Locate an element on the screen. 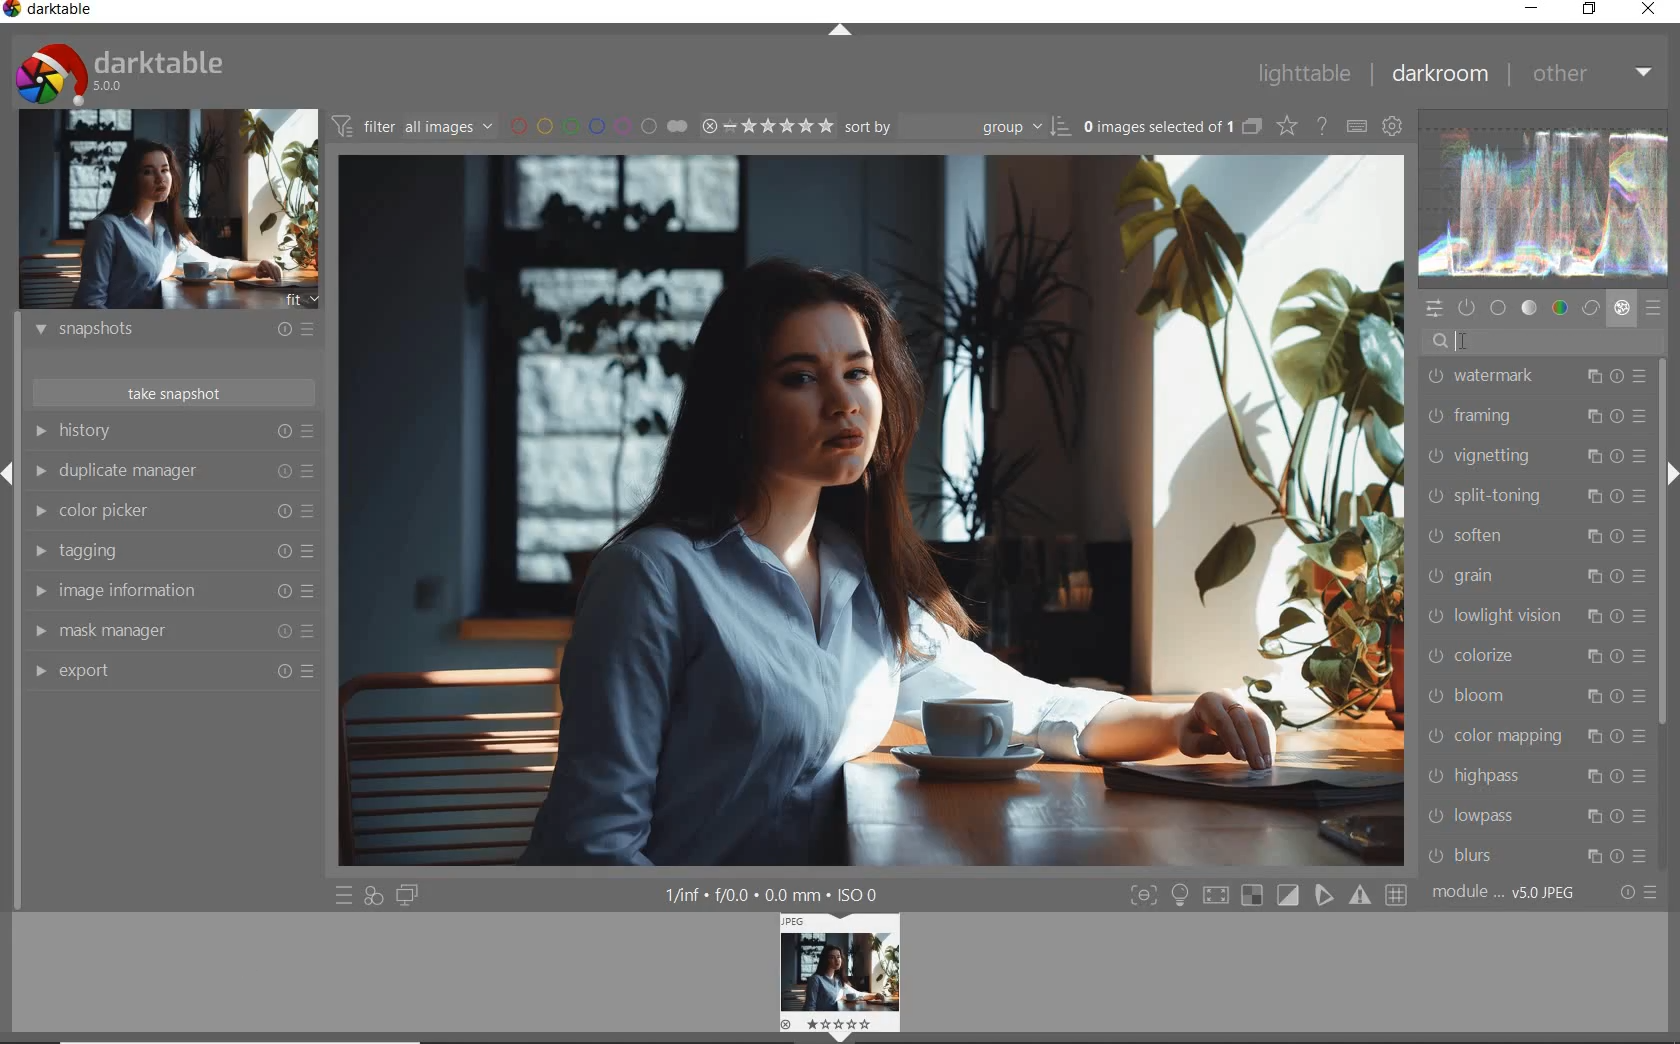 This screenshot has height=1044, width=1680. presets is located at coordinates (1655, 307).